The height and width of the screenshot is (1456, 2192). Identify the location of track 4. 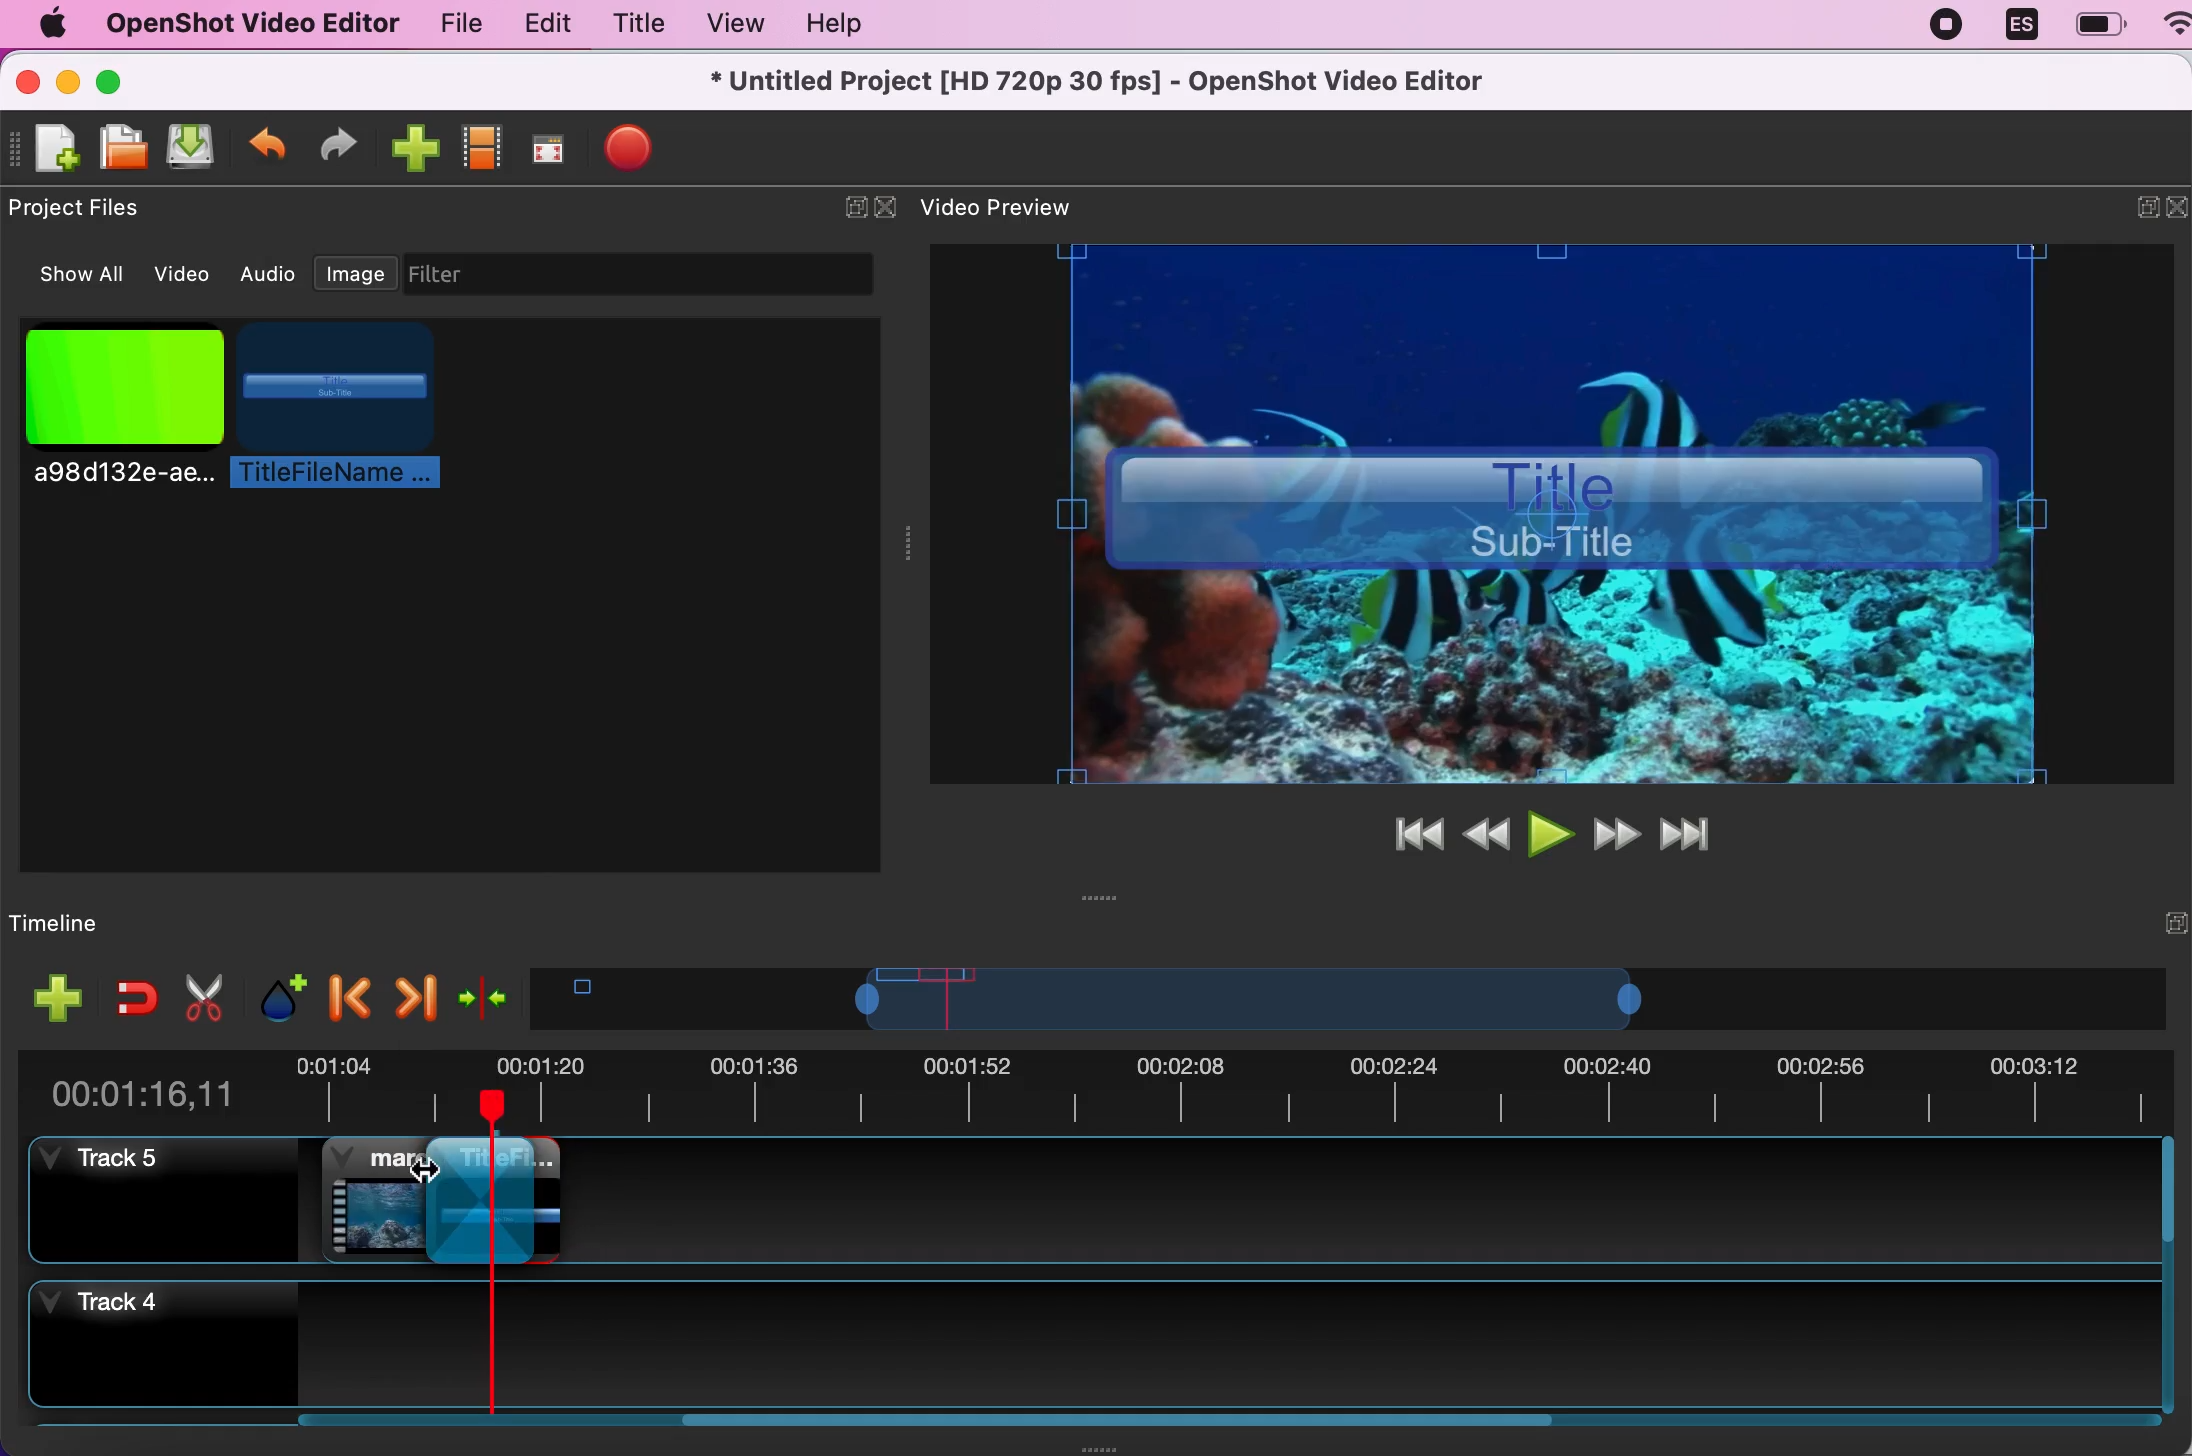
(1099, 1348).